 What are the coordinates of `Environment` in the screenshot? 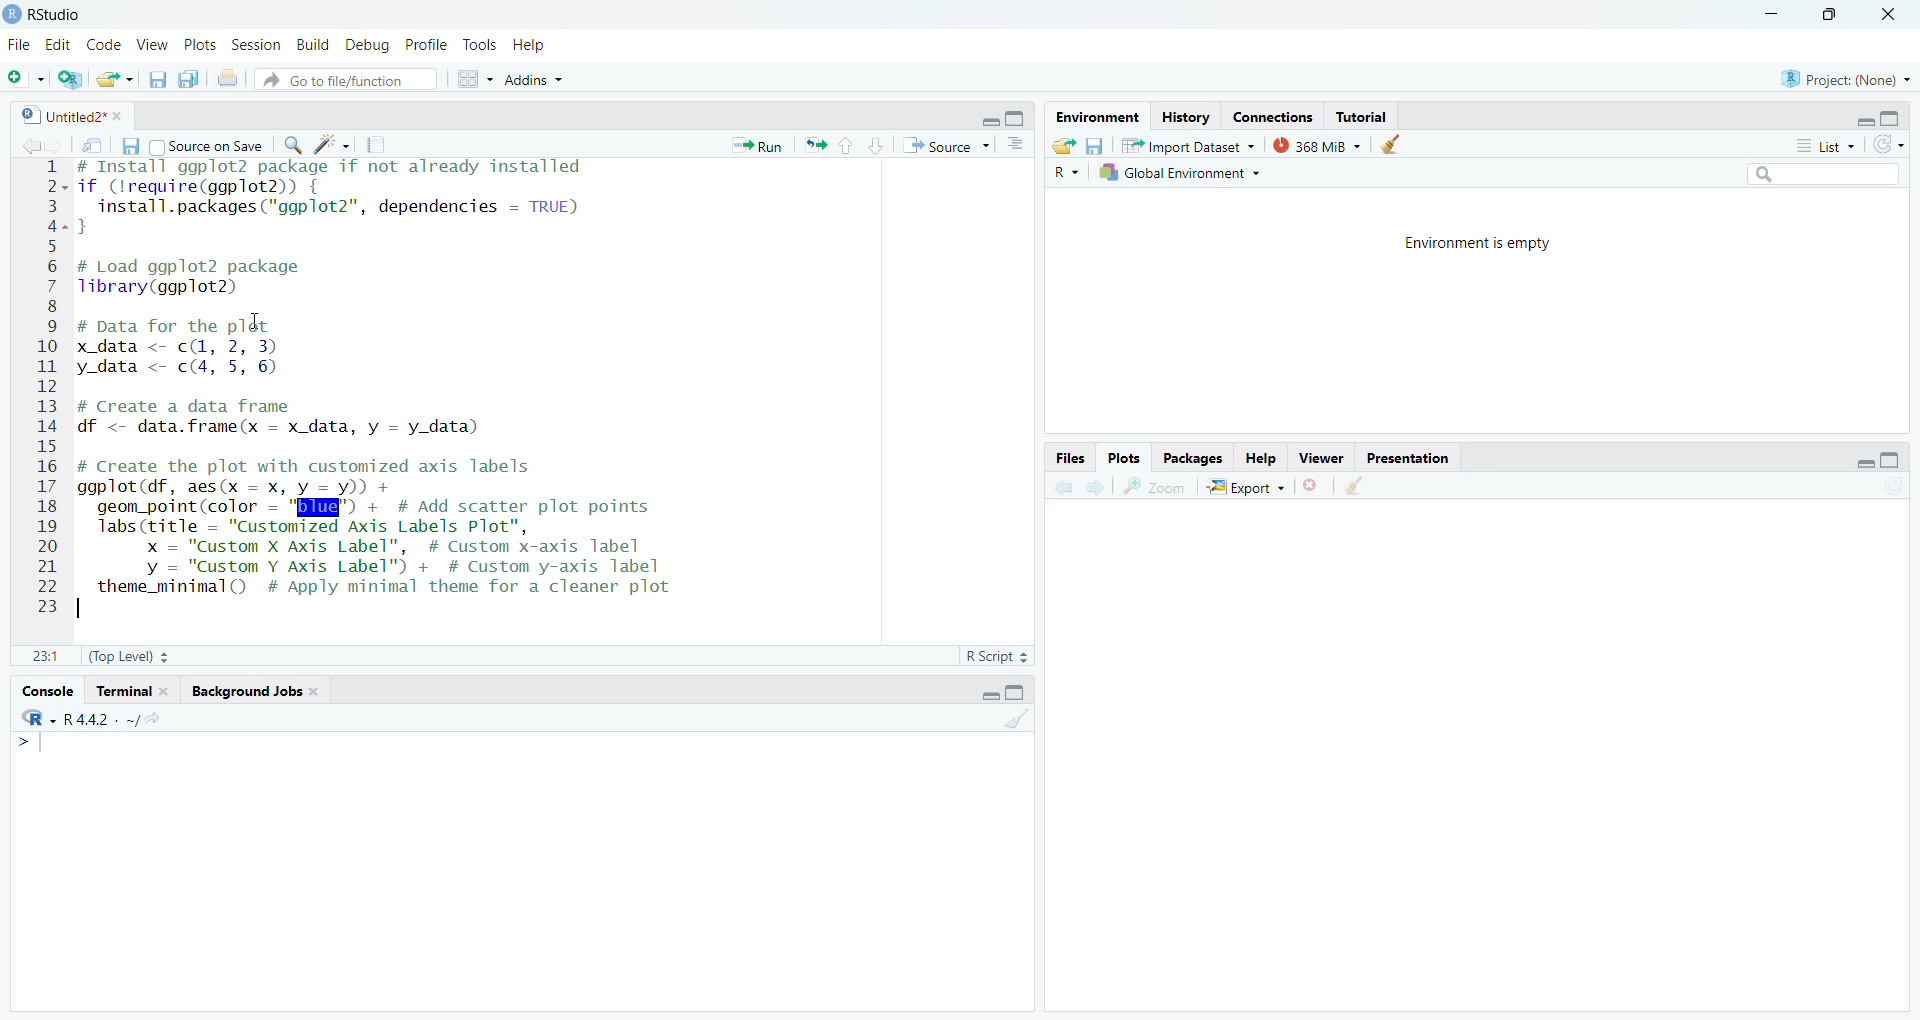 It's located at (1089, 117).